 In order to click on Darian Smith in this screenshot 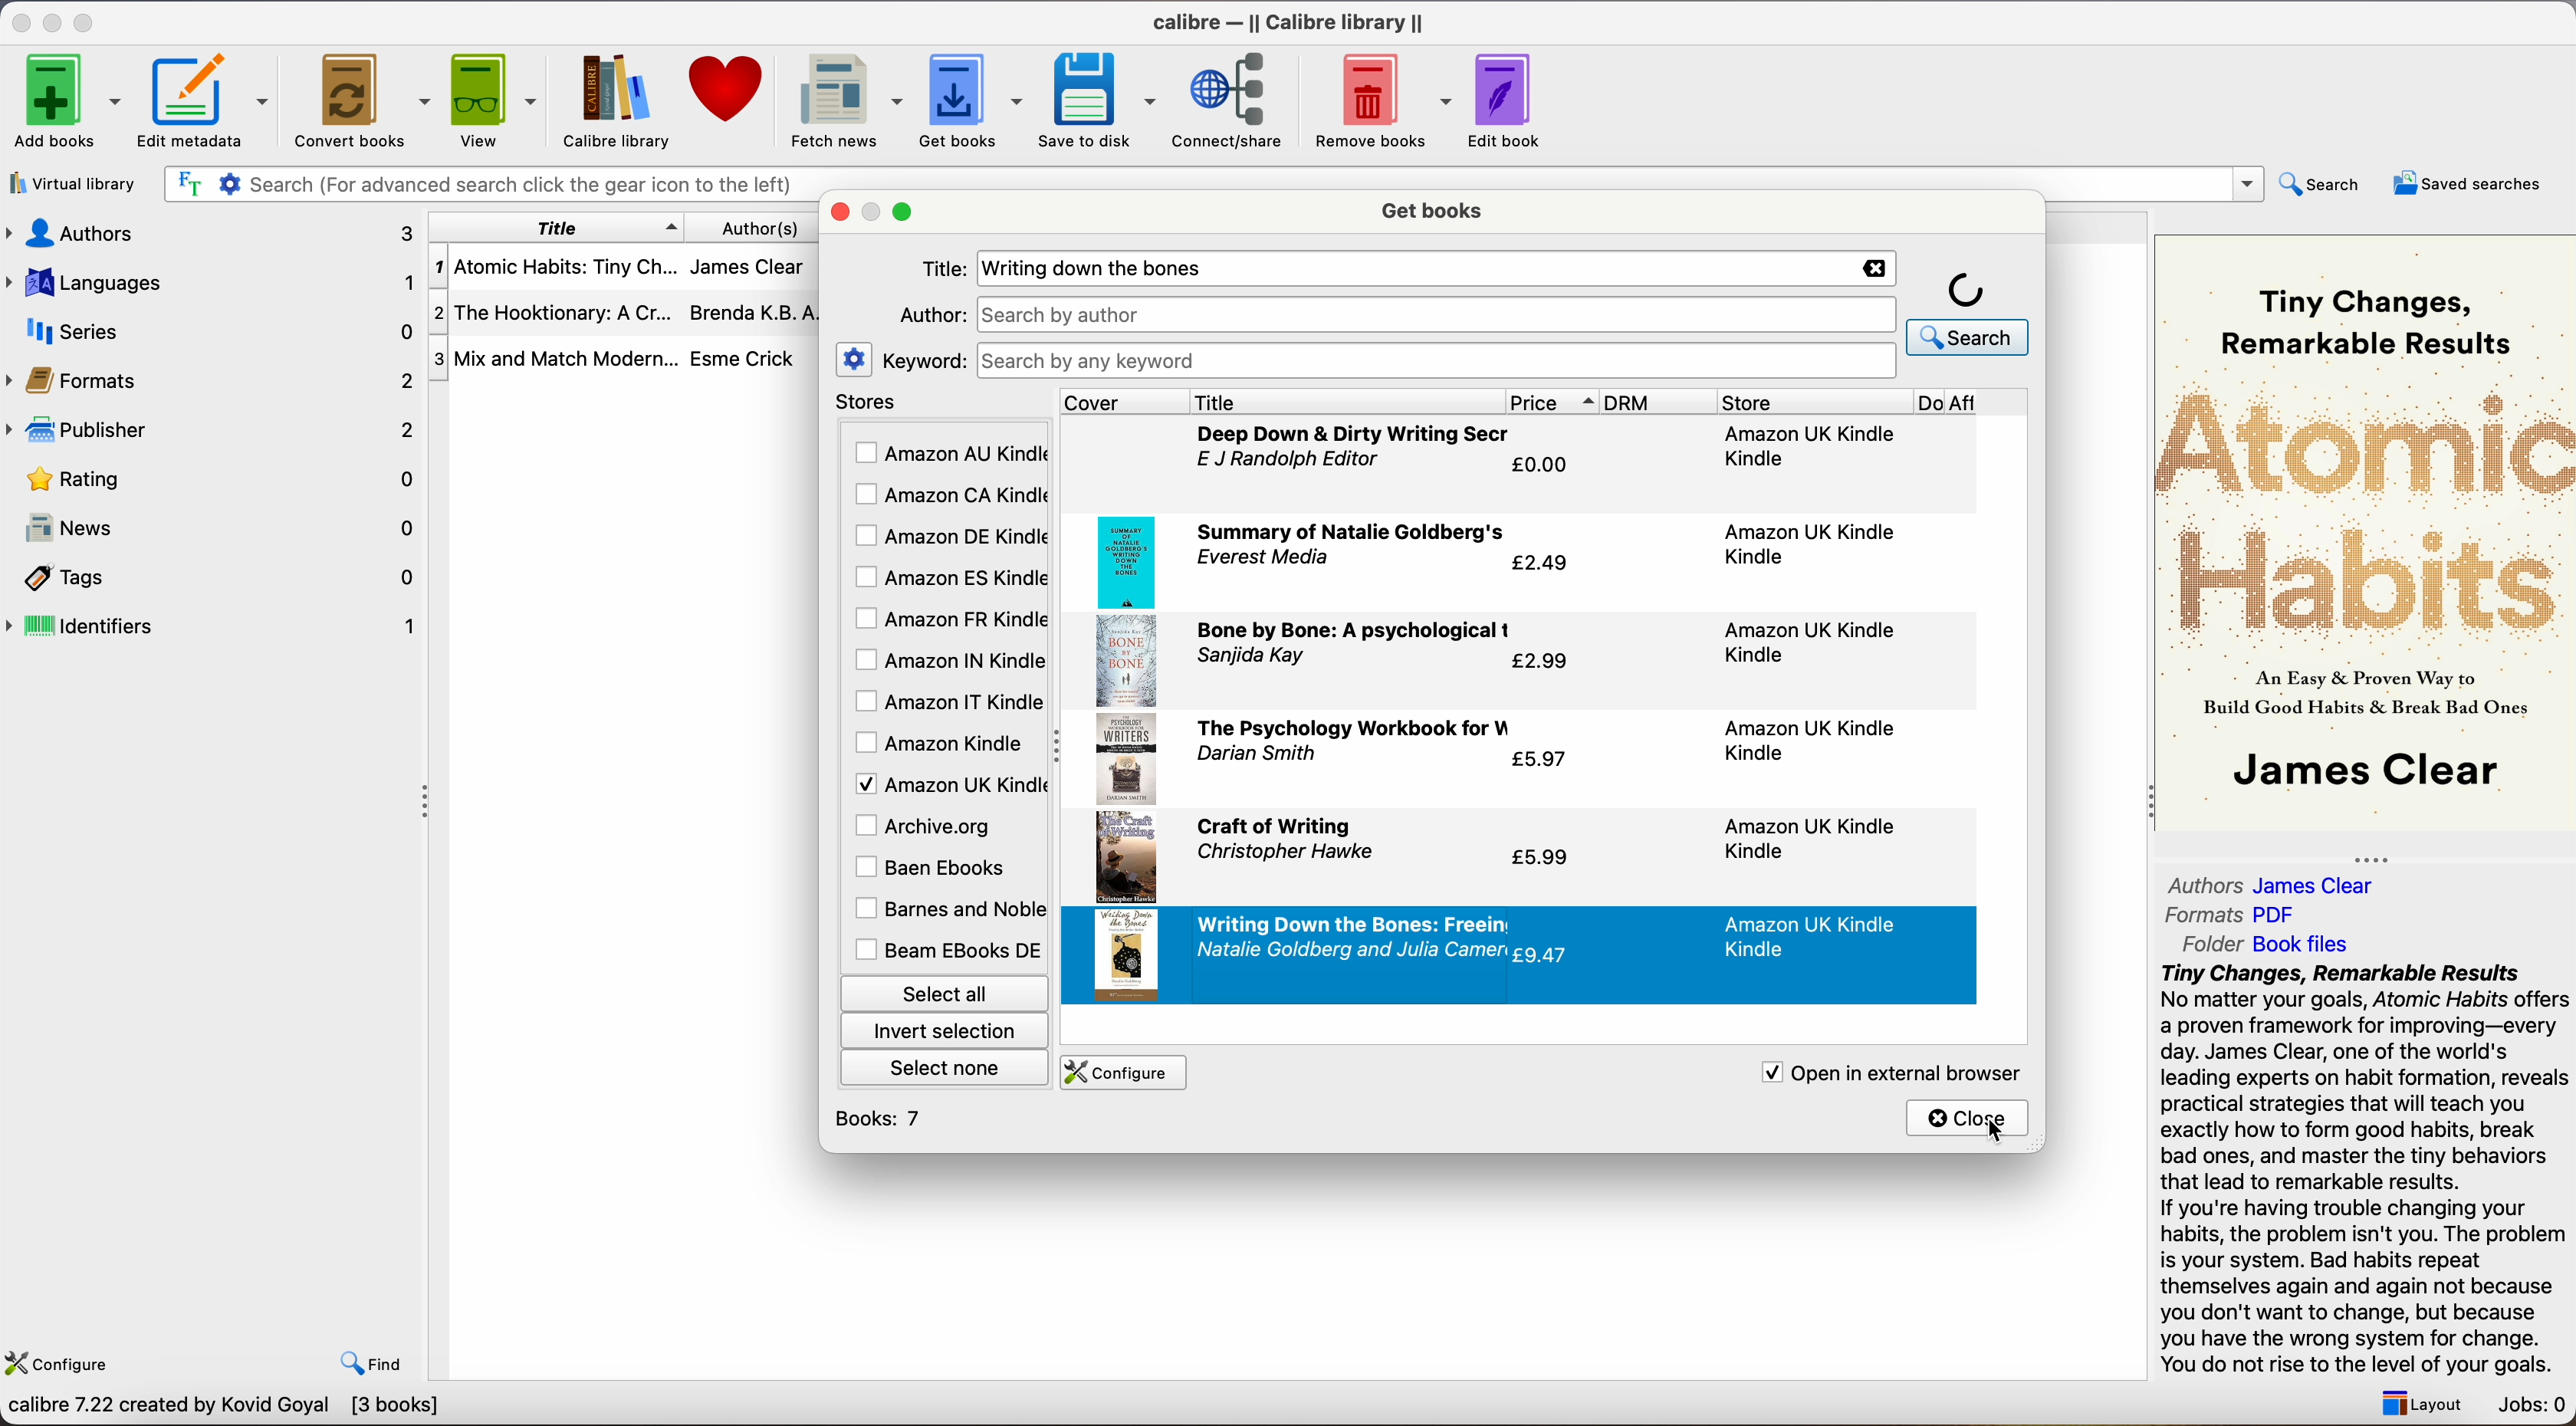, I will do `click(1258, 755)`.